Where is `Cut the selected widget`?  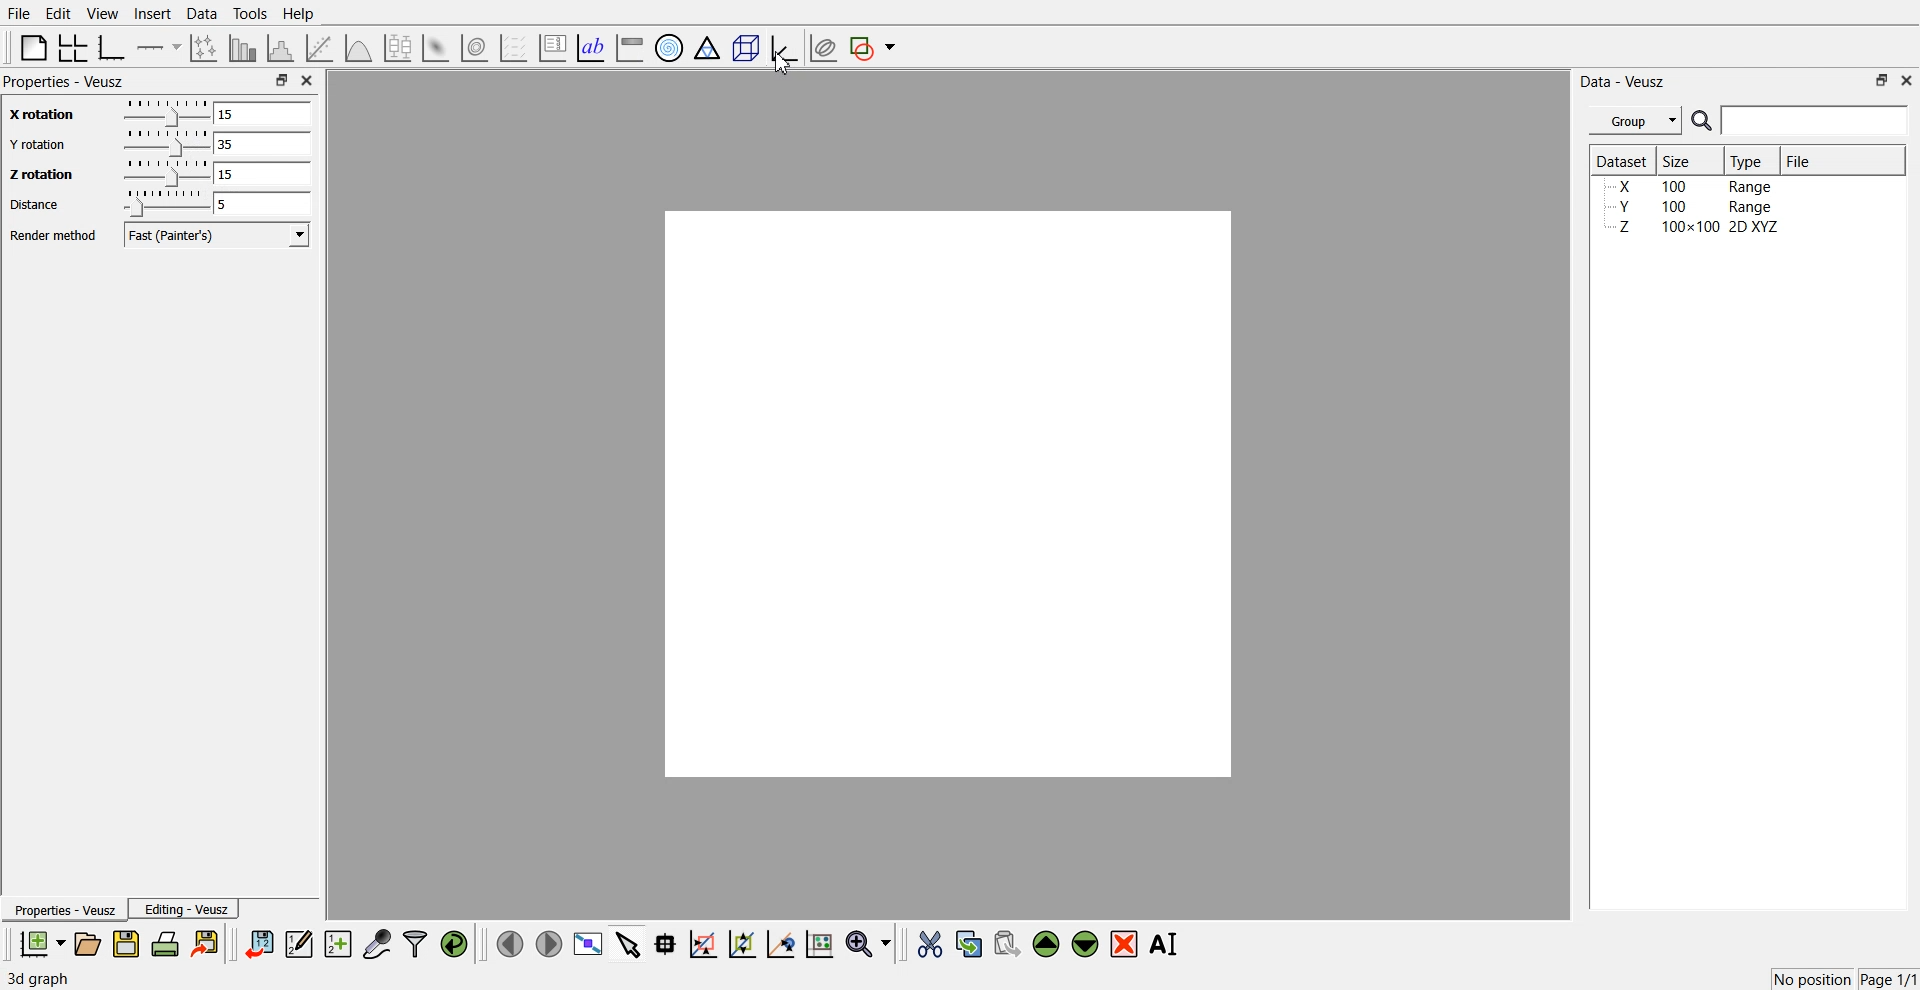 Cut the selected widget is located at coordinates (930, 945).